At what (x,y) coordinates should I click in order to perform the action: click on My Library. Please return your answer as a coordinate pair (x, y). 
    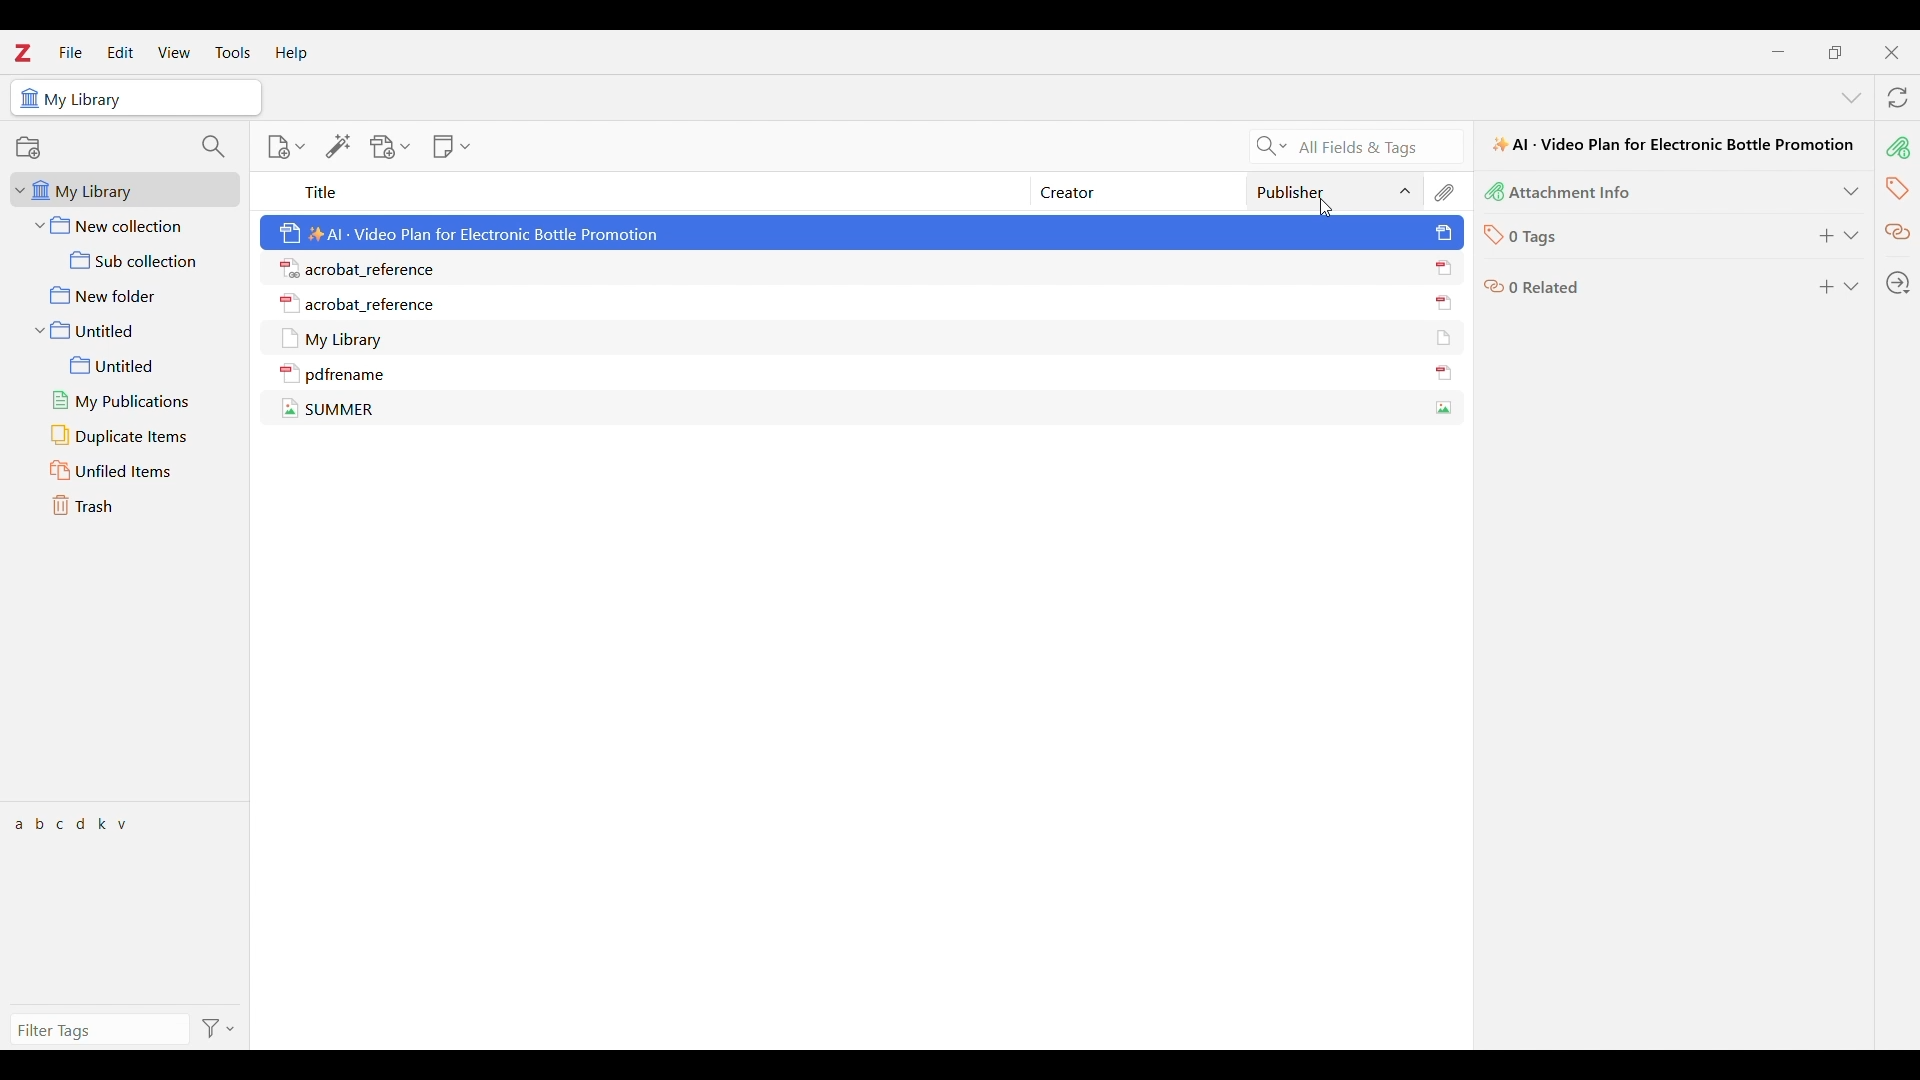
    Looking at the image, I should click on (341, 336).